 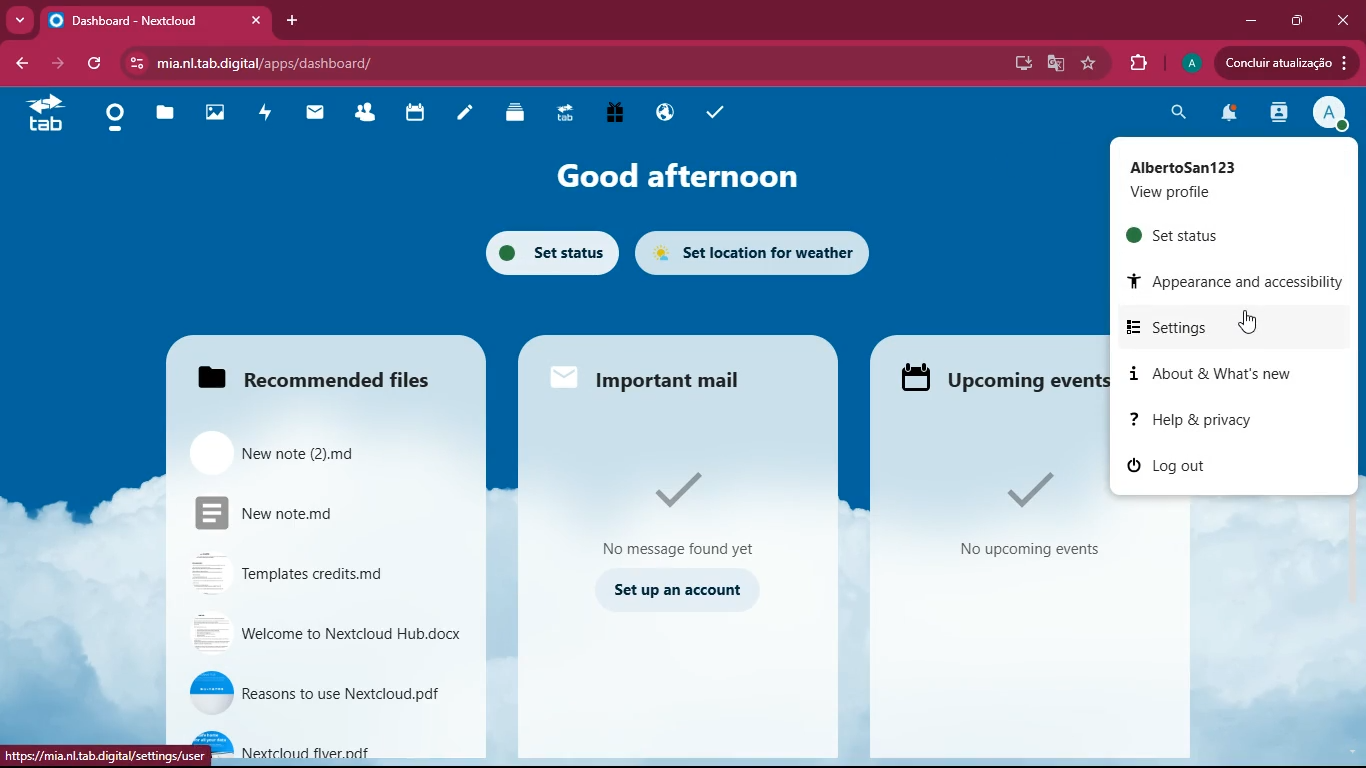 What do you see at coordinates (610, 115) in the screenshot?
I see `gift` at bounding box center [610, 115].